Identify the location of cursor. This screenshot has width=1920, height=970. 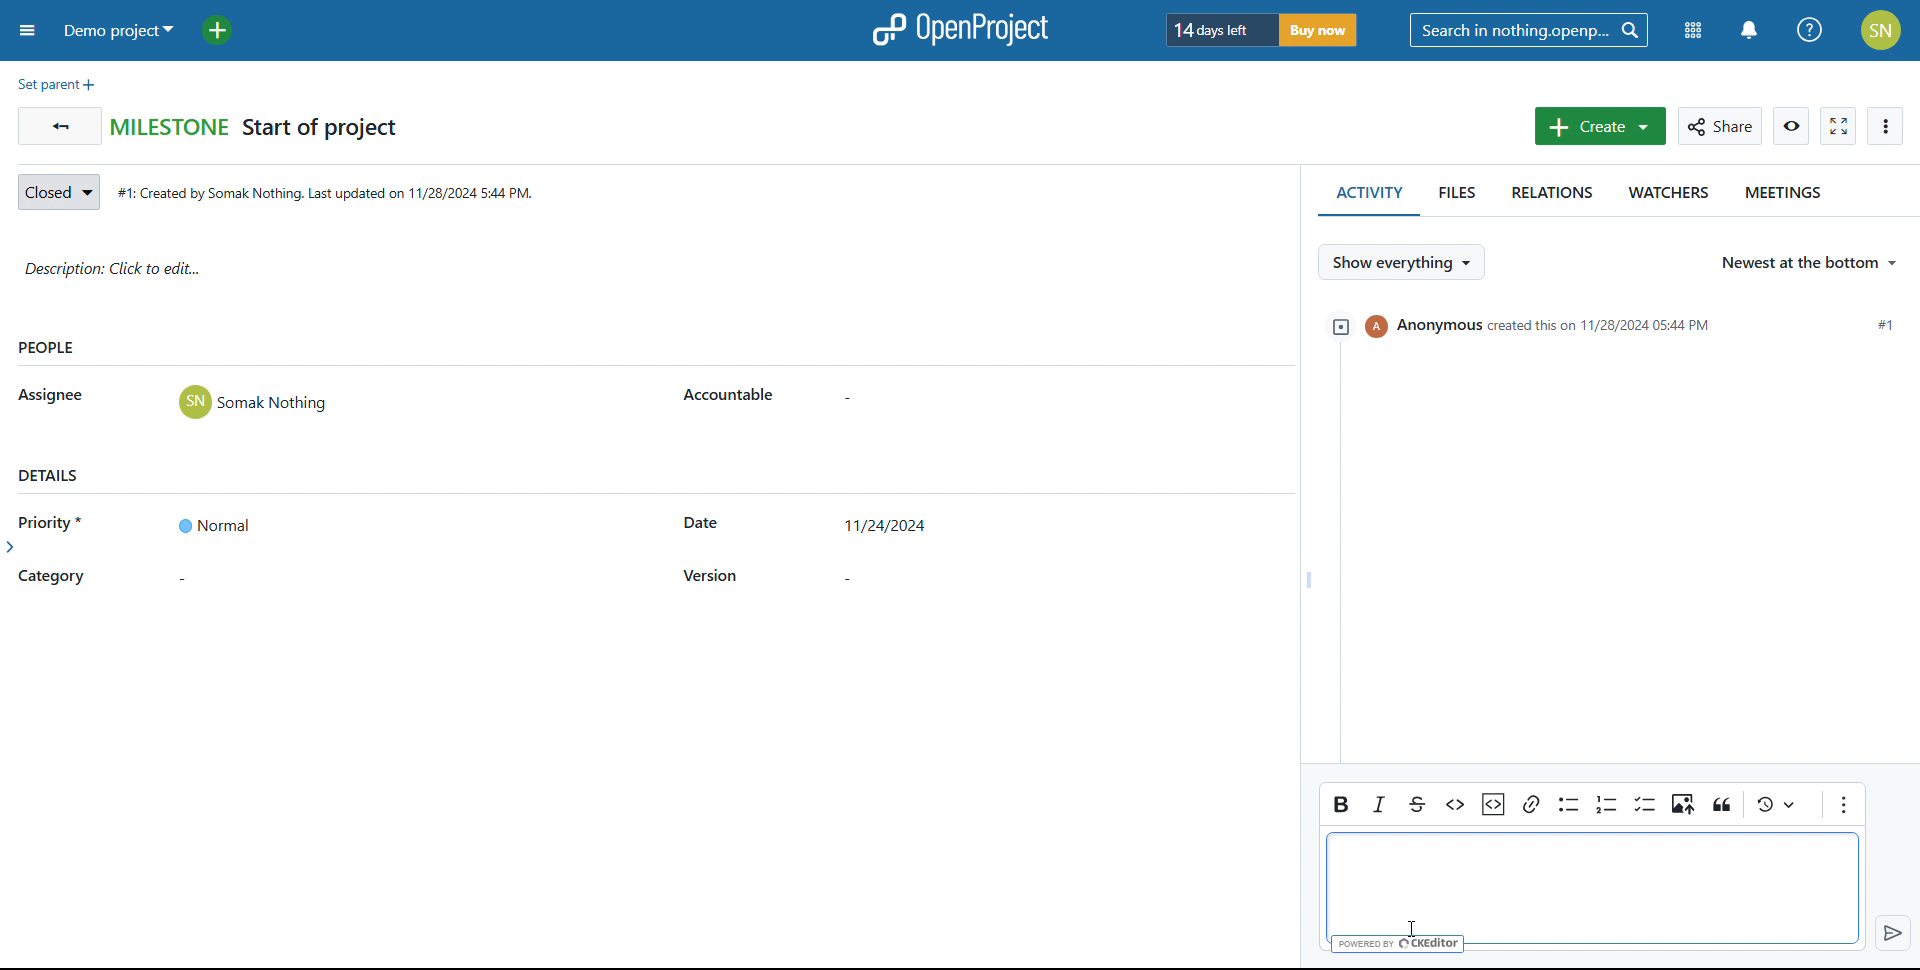
(1416, 927).